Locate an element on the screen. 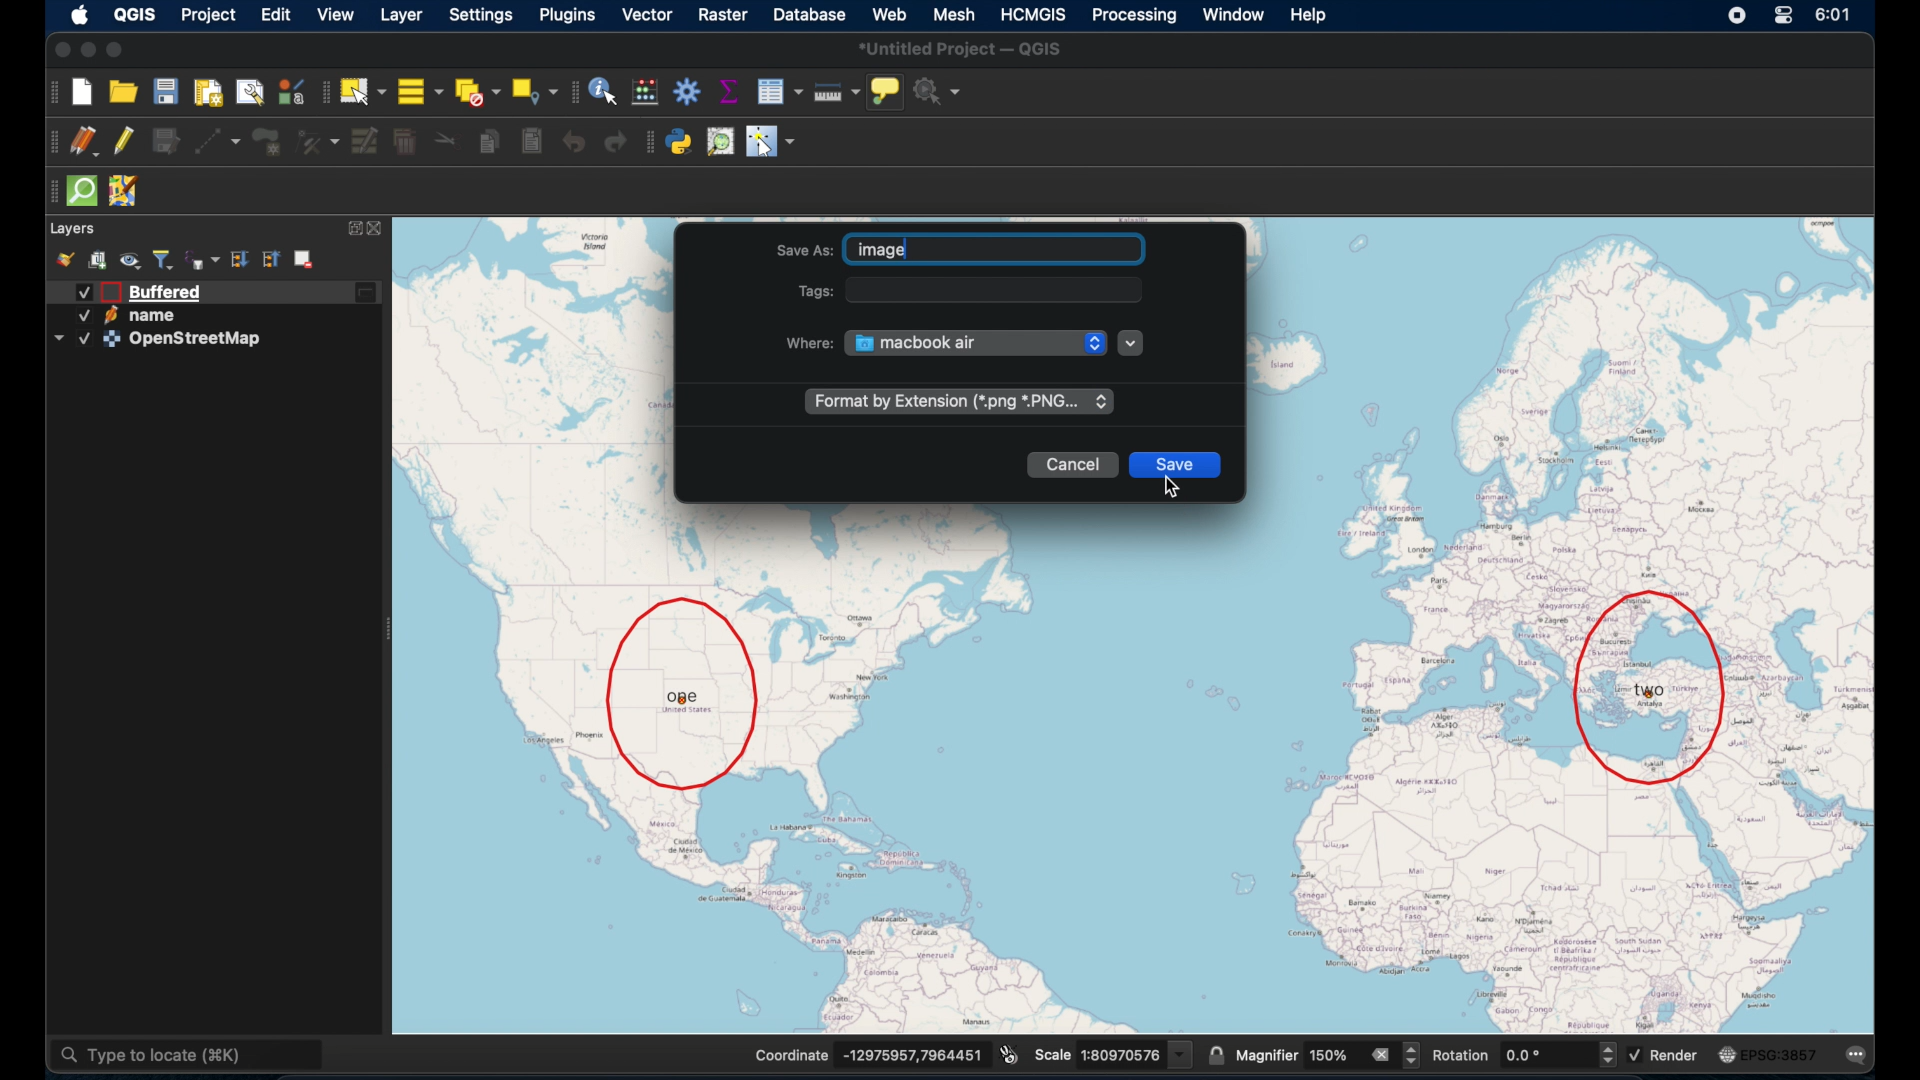 Image resolution: width=1920 pixels, height=1080 pixels. EPSG:3875 is located at coordinates (1781, 1055).